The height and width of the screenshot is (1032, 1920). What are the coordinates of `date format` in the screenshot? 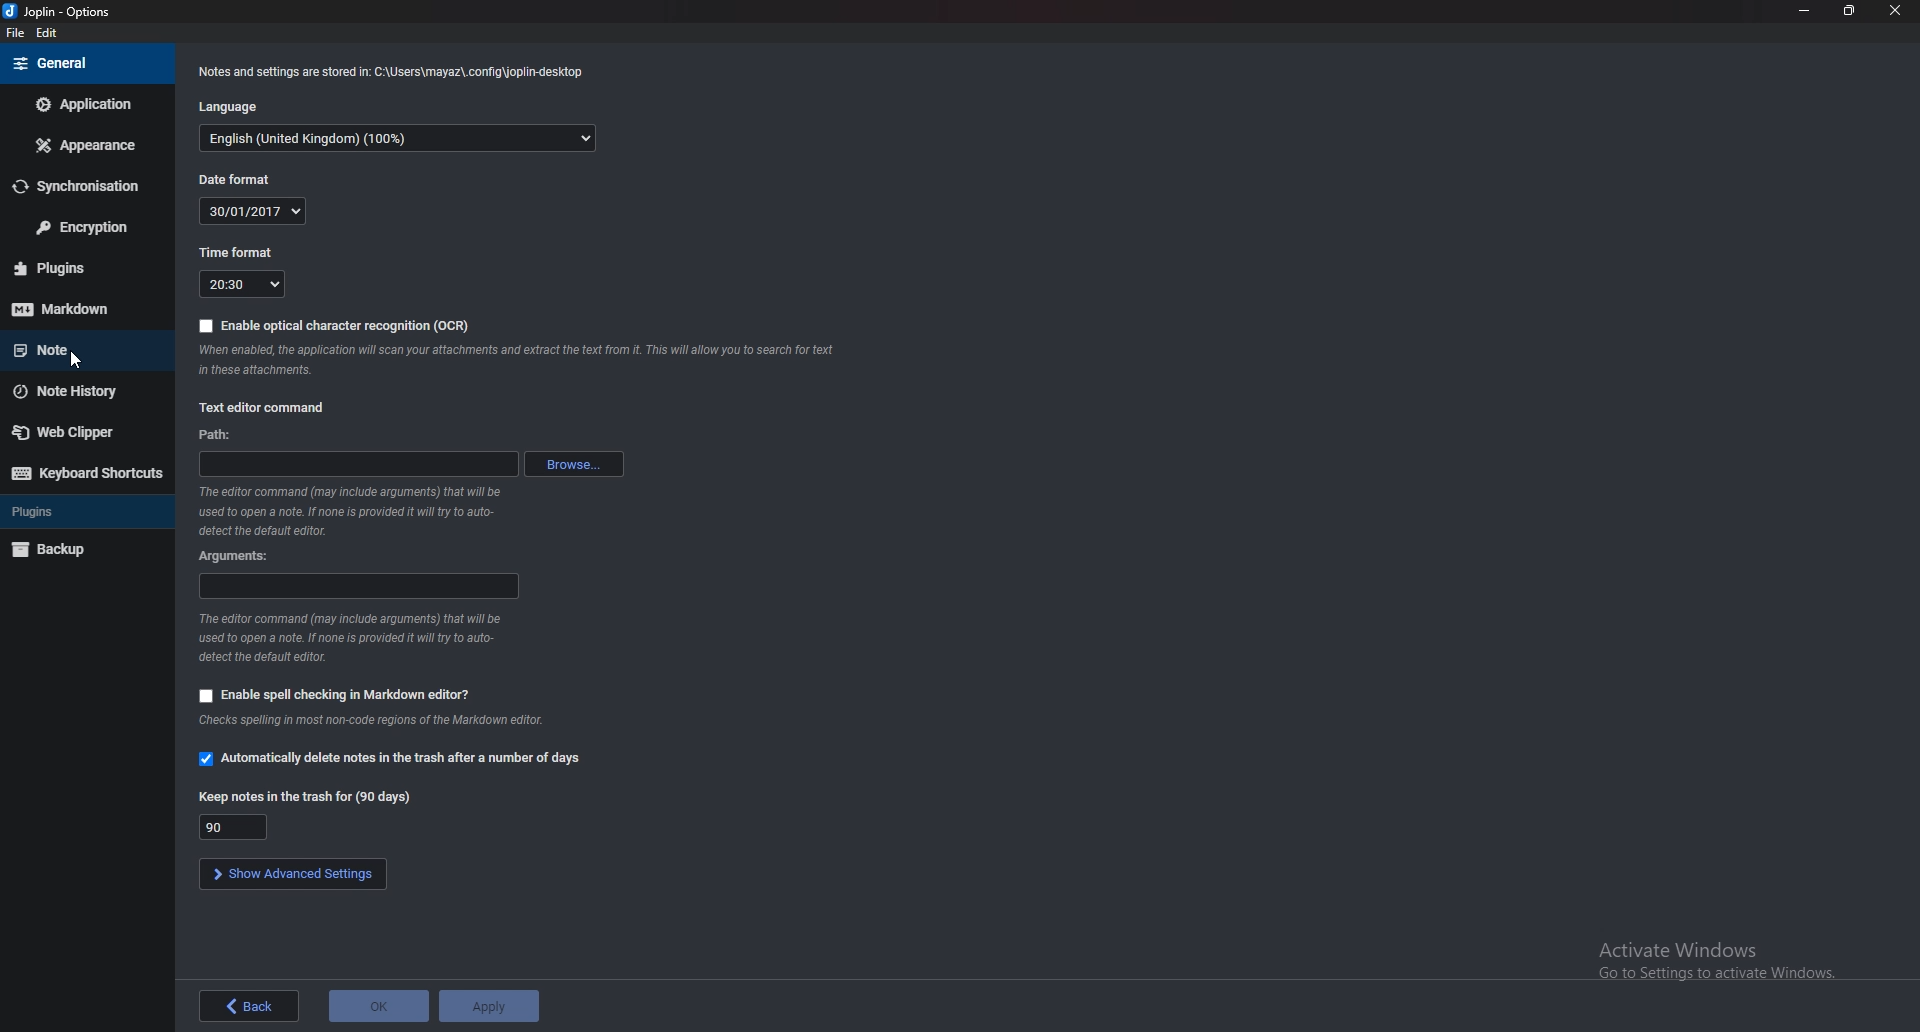 It's located at (256, 212).